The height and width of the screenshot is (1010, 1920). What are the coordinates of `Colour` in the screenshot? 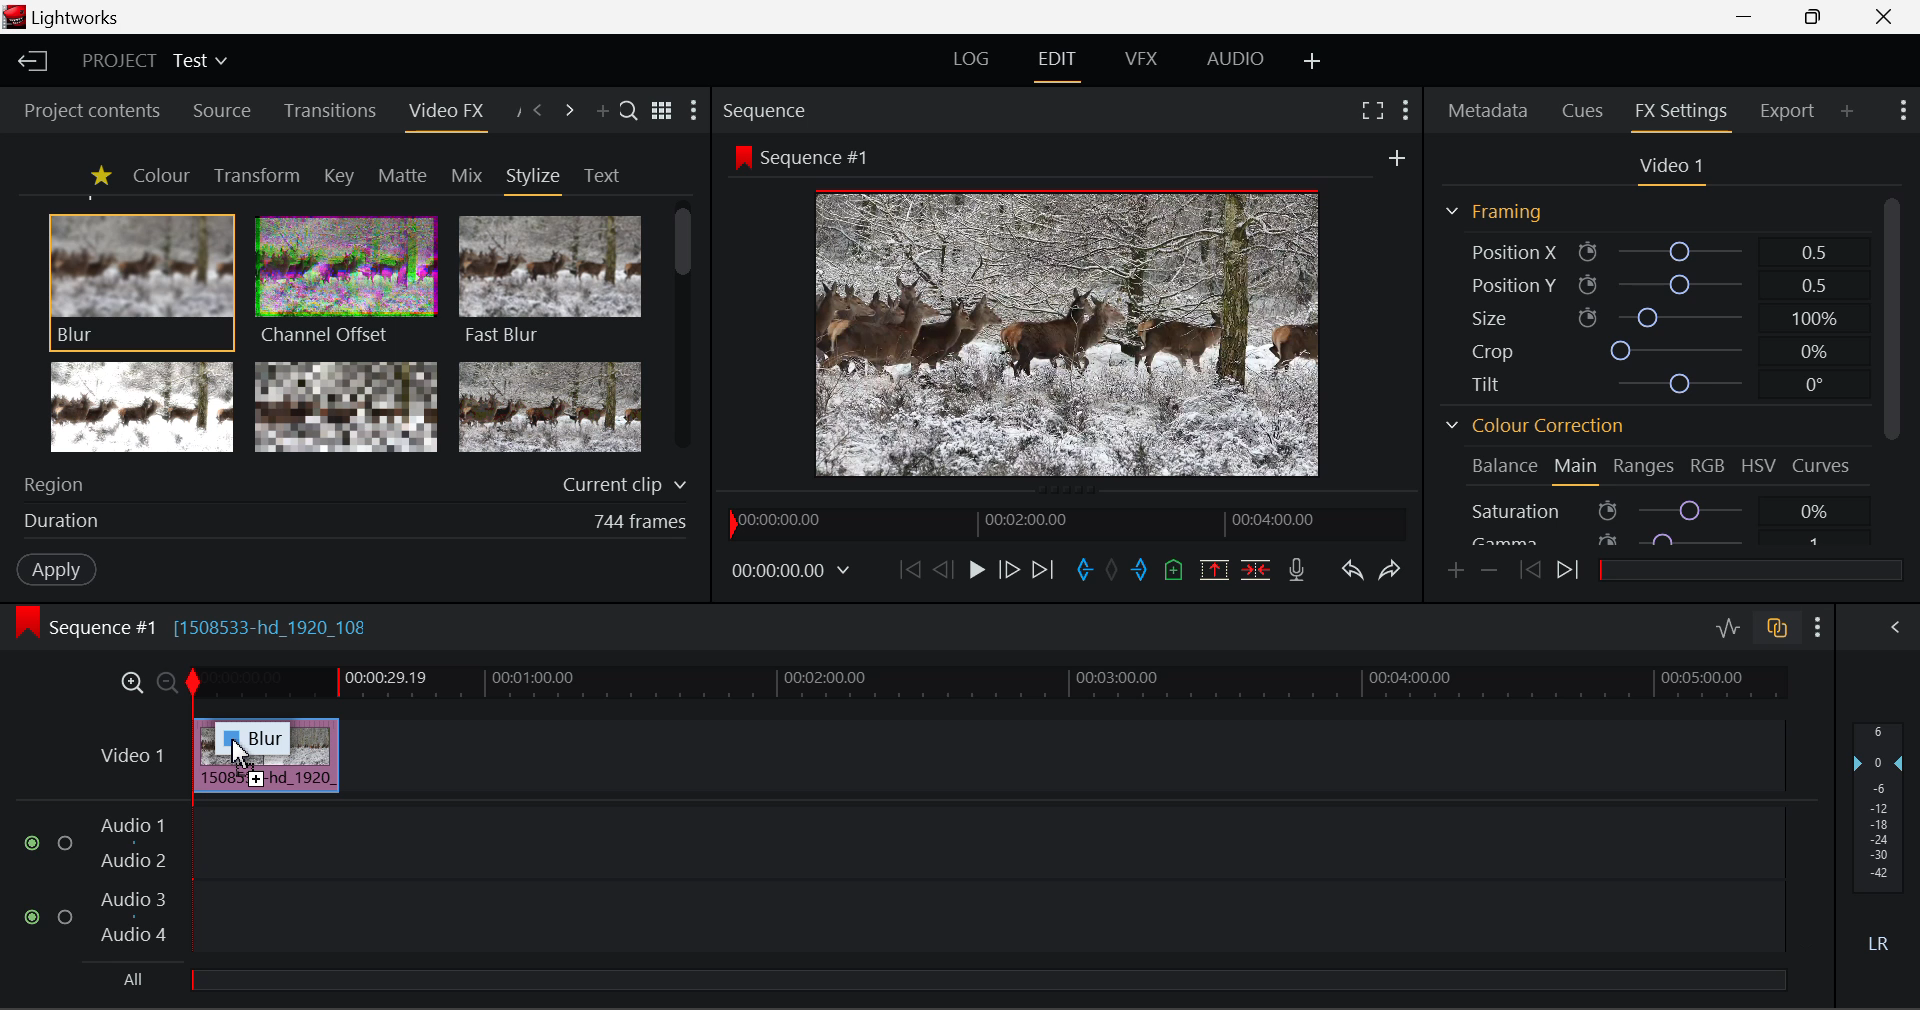 It's located at (160, 175).